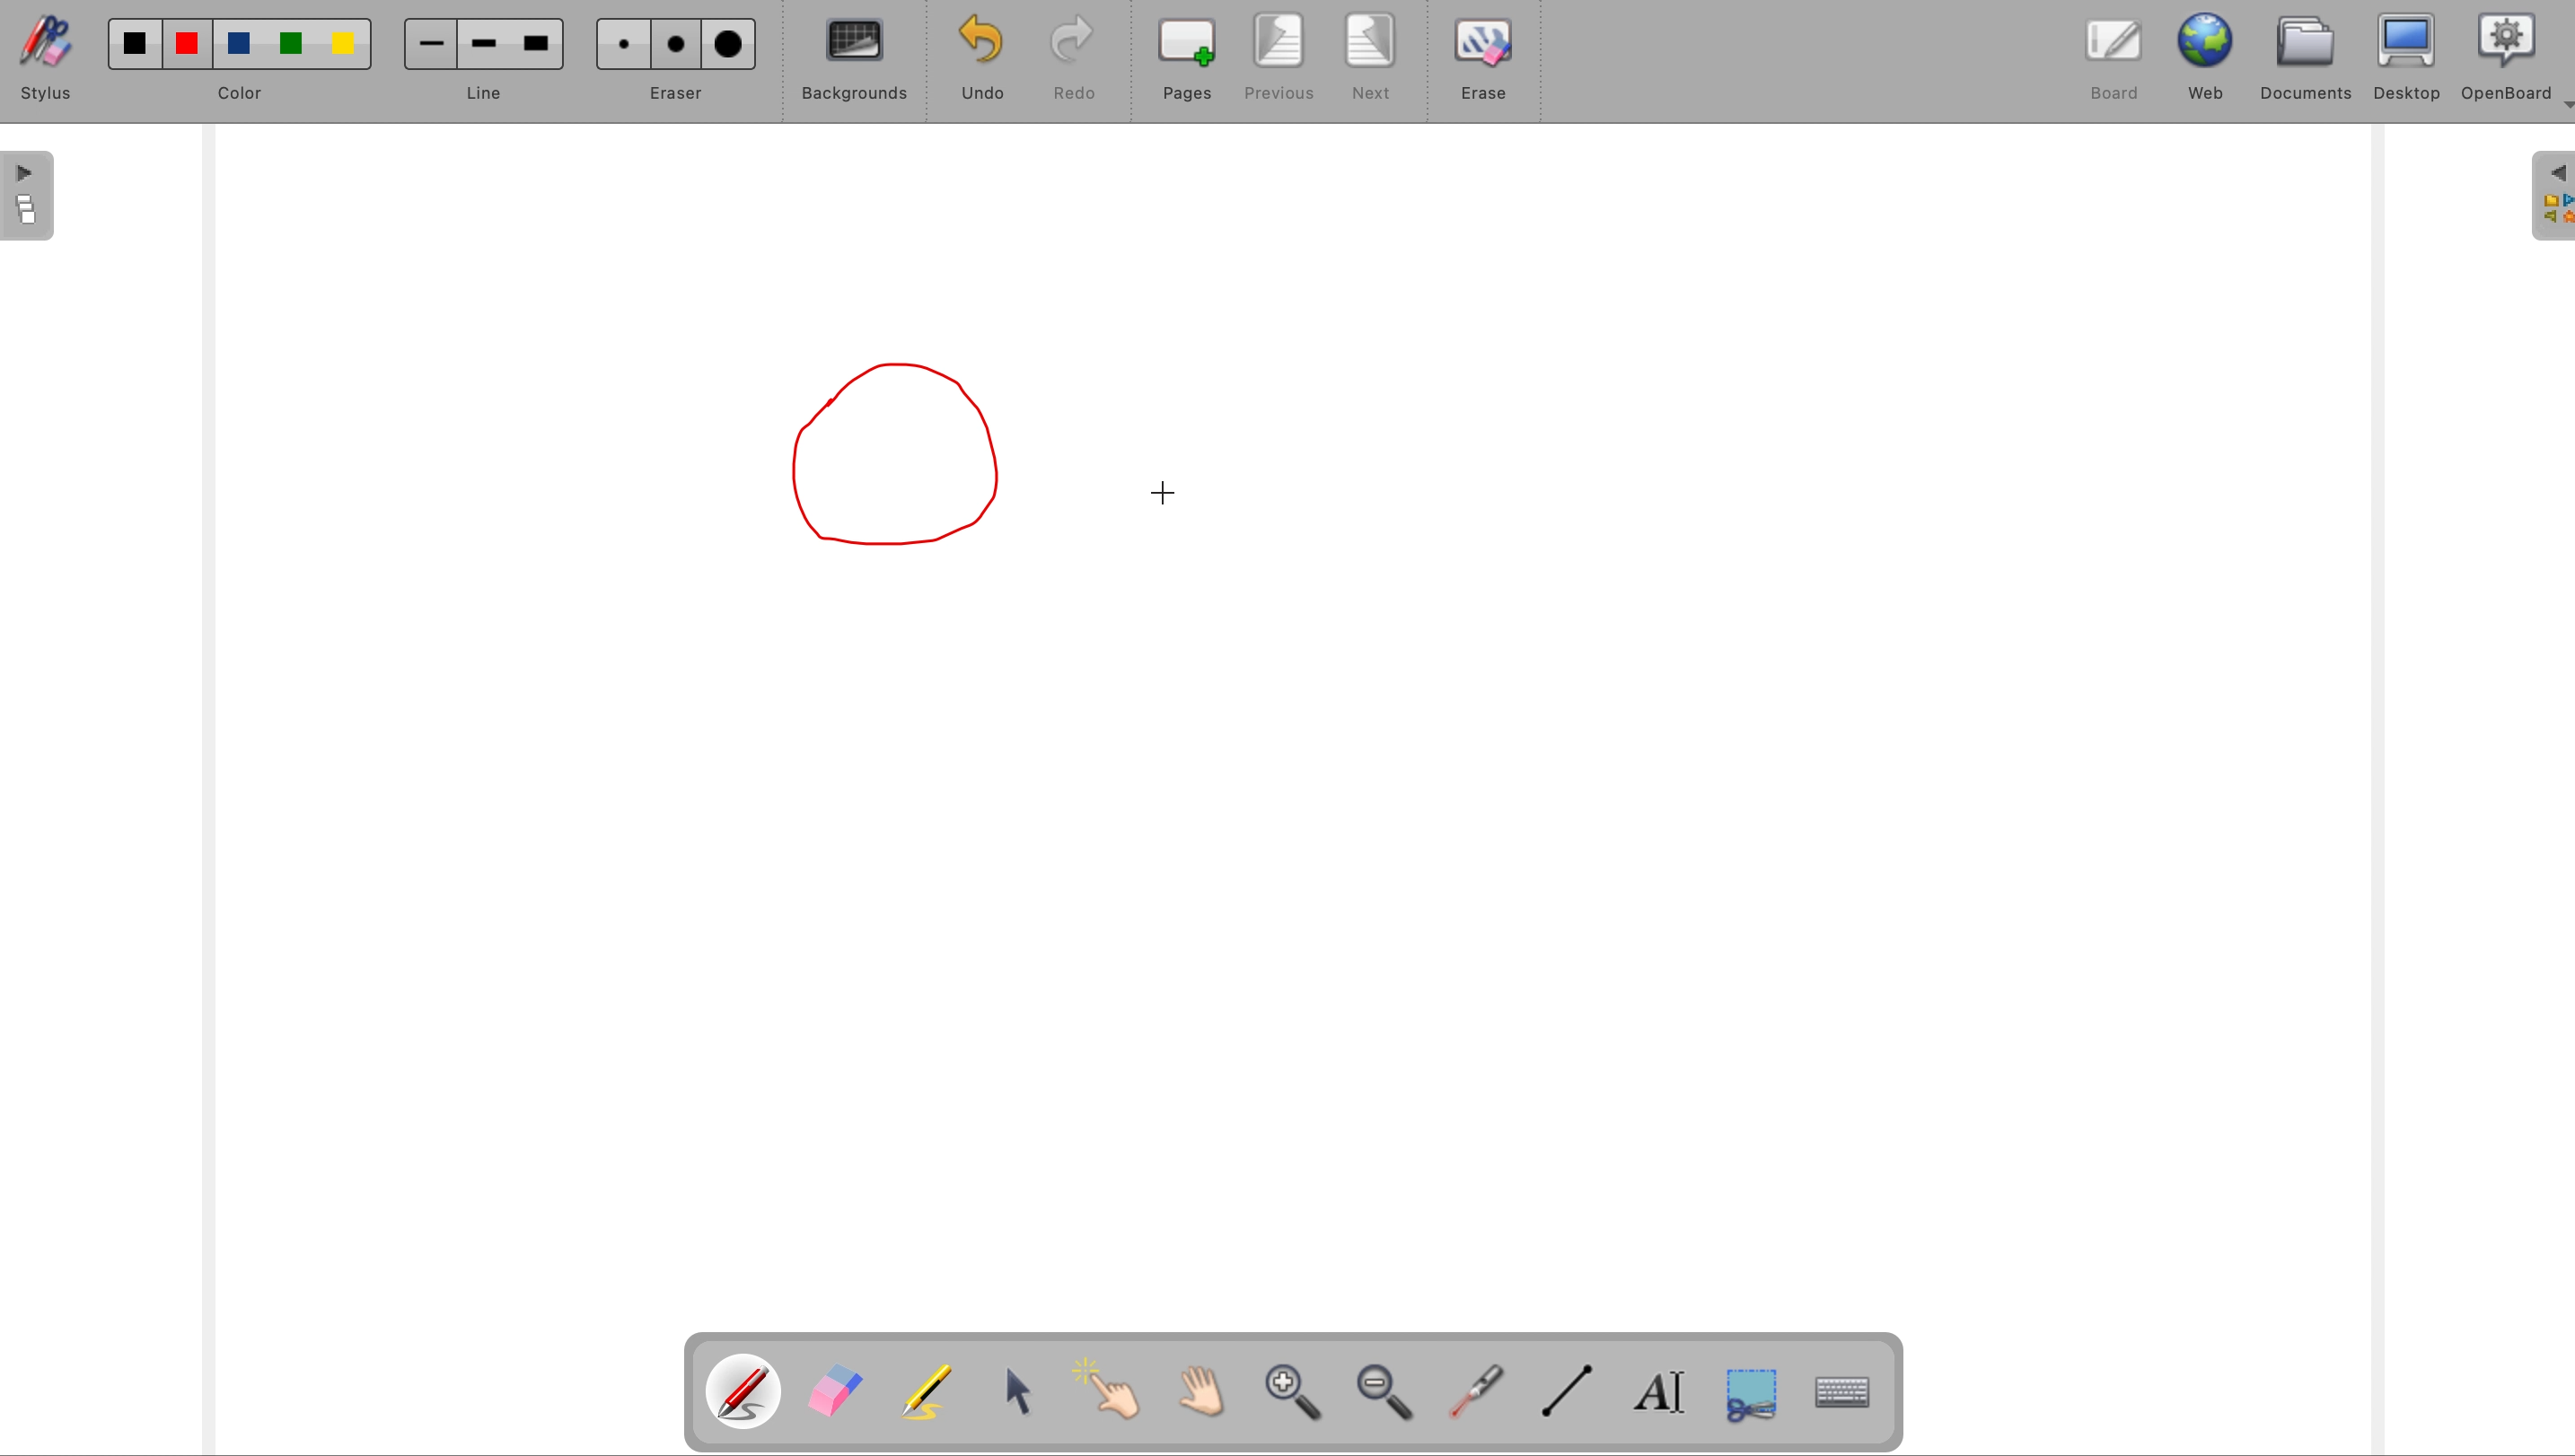 Image resolution: width=2575 pixels, height=1456 pixels. Describe the element at coordinates (1194, 1393) in the screenshot. I see `scroll by hand` at that location.